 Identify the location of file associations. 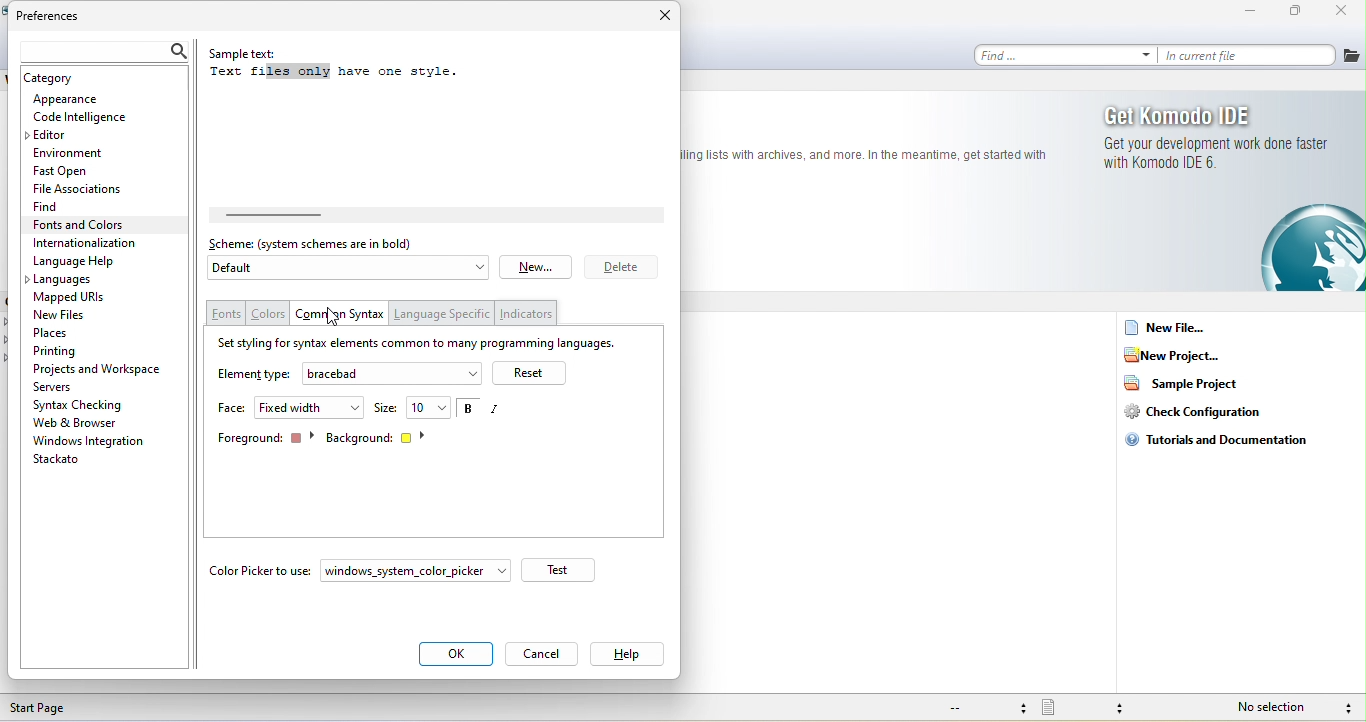
(80, 190).